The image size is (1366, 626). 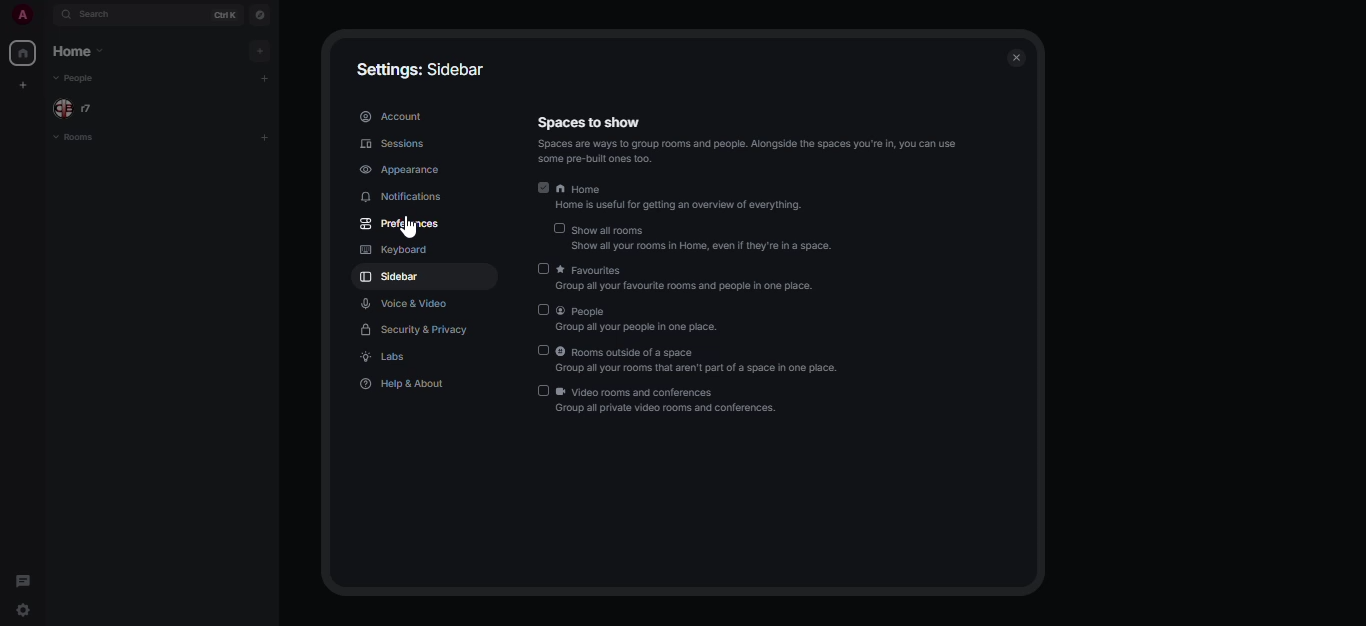 I want to click on people, so click(x=648, y=320).